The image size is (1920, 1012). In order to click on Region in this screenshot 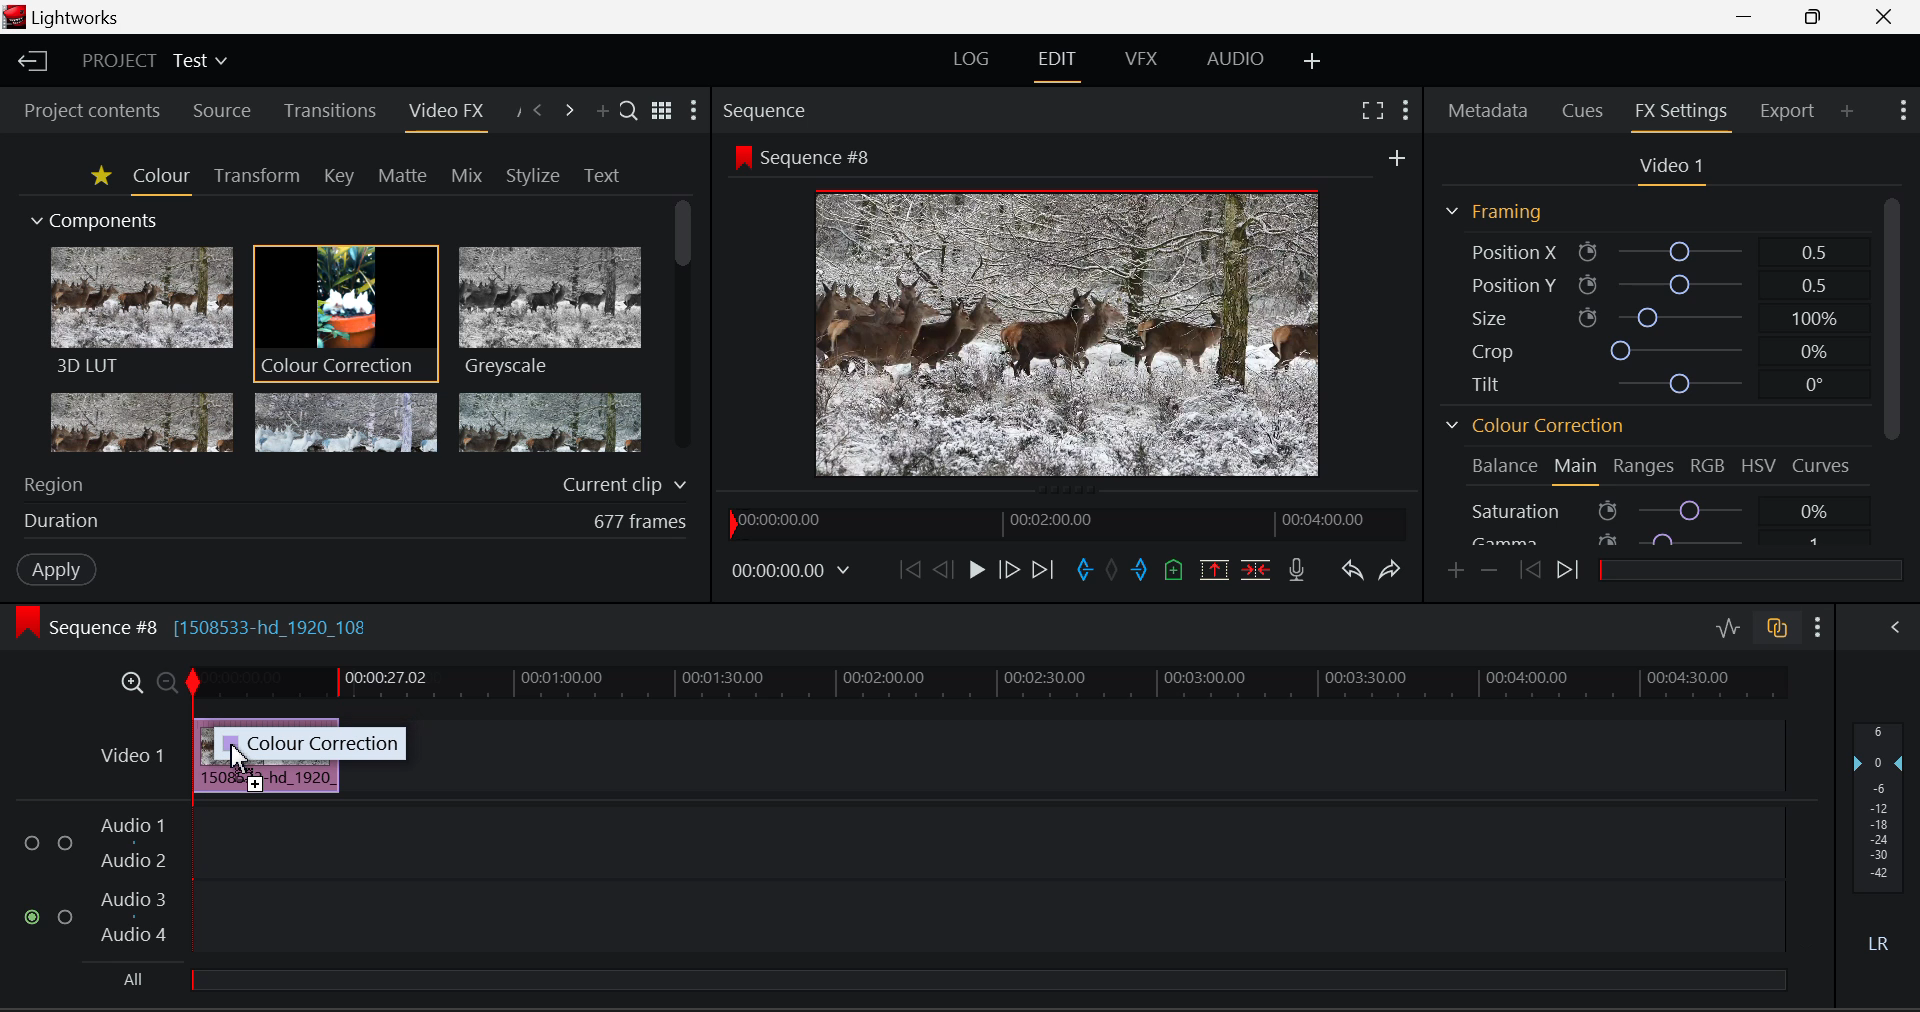, I will do `click(355, 484)`.